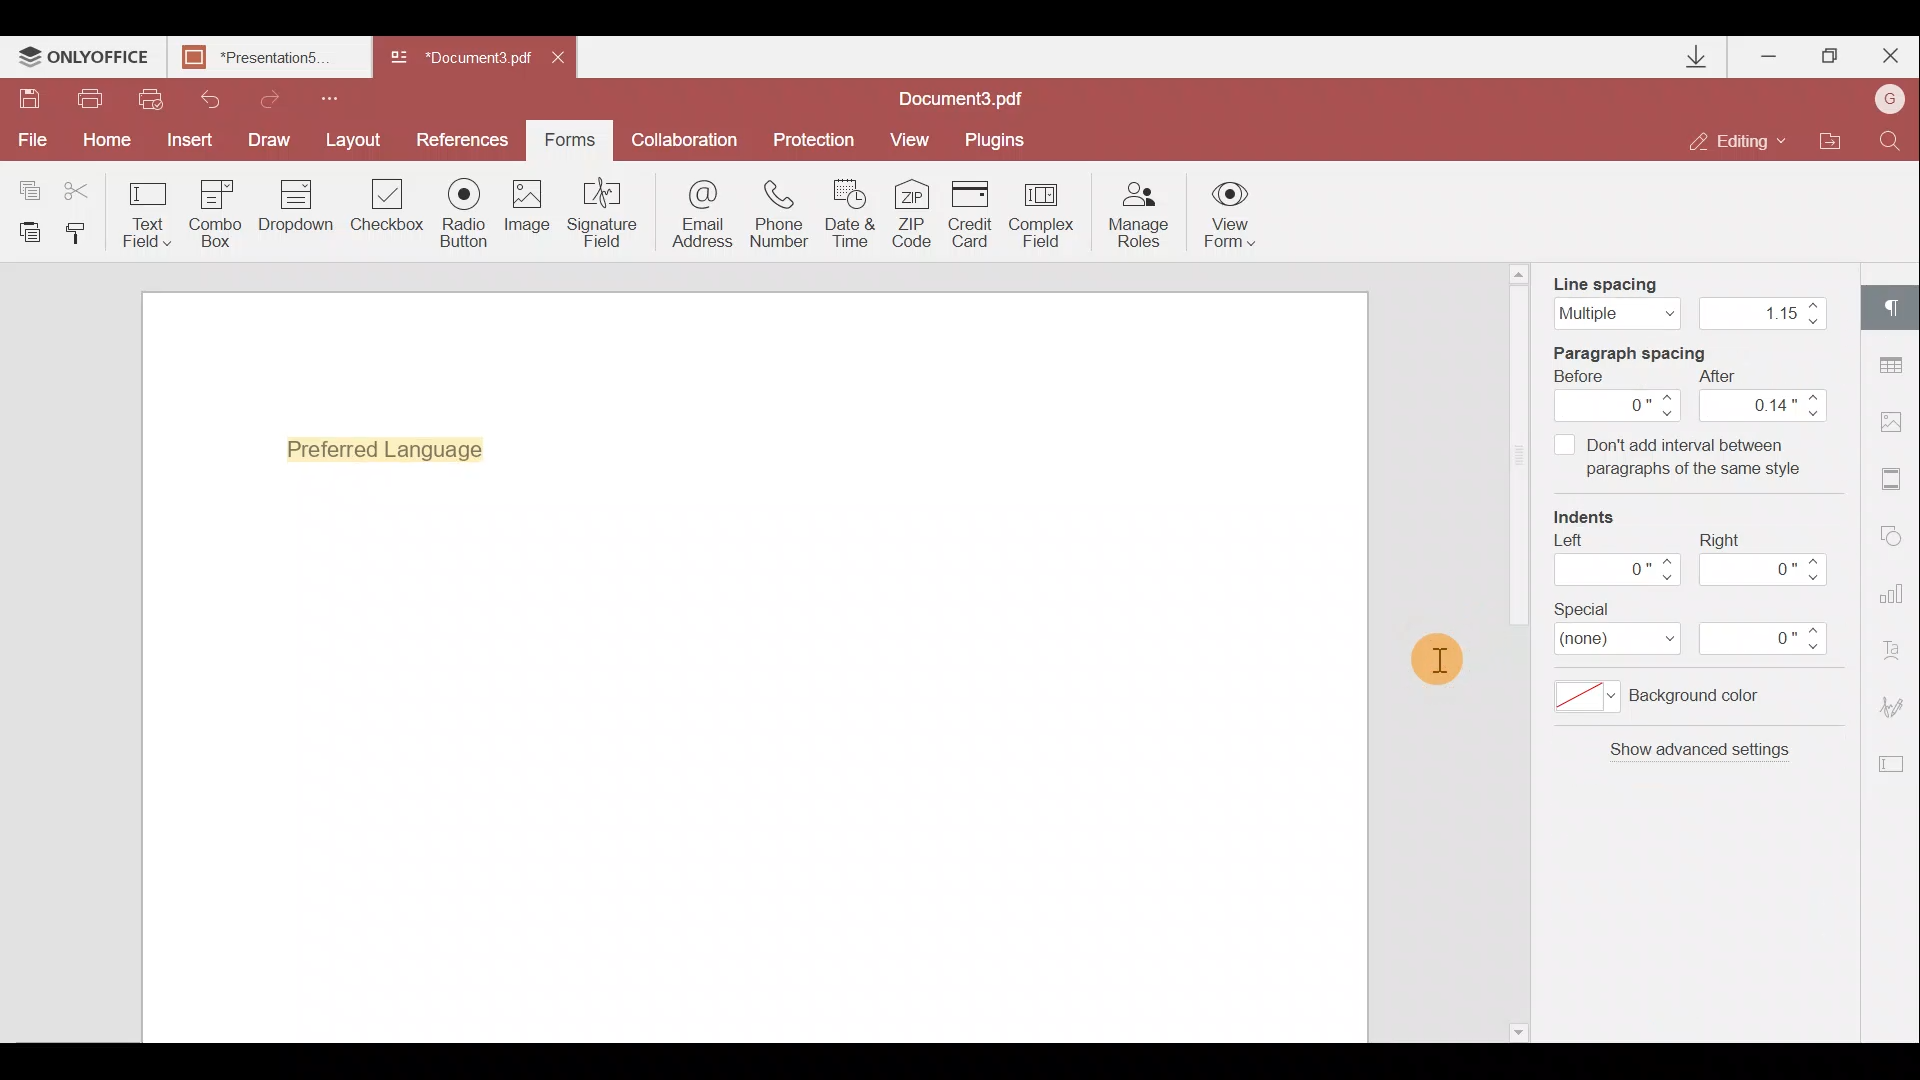 The image size is (1920, 1080). I want to click on After, so click(1714, 374).